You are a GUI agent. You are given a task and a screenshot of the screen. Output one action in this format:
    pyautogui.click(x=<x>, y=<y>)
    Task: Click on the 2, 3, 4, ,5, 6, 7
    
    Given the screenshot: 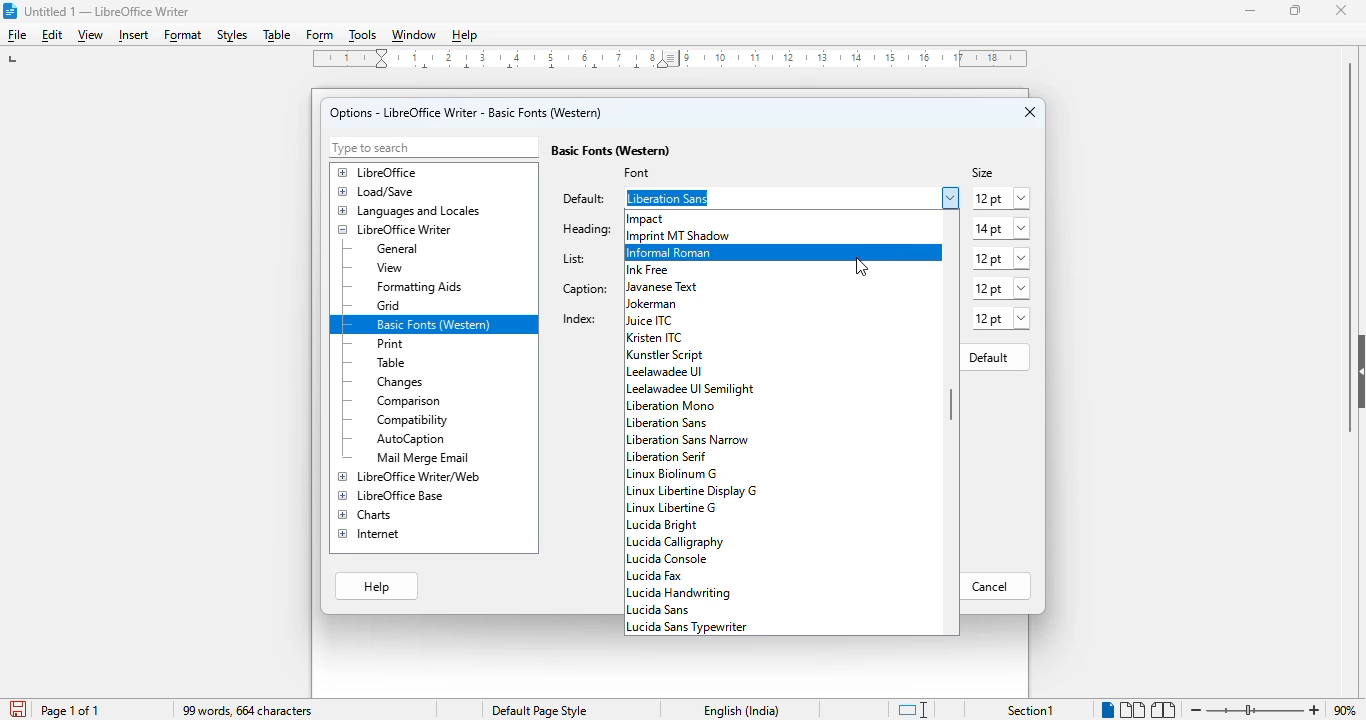 What is the action you would take?
    pyautogui.click(x=529, y=54)
    